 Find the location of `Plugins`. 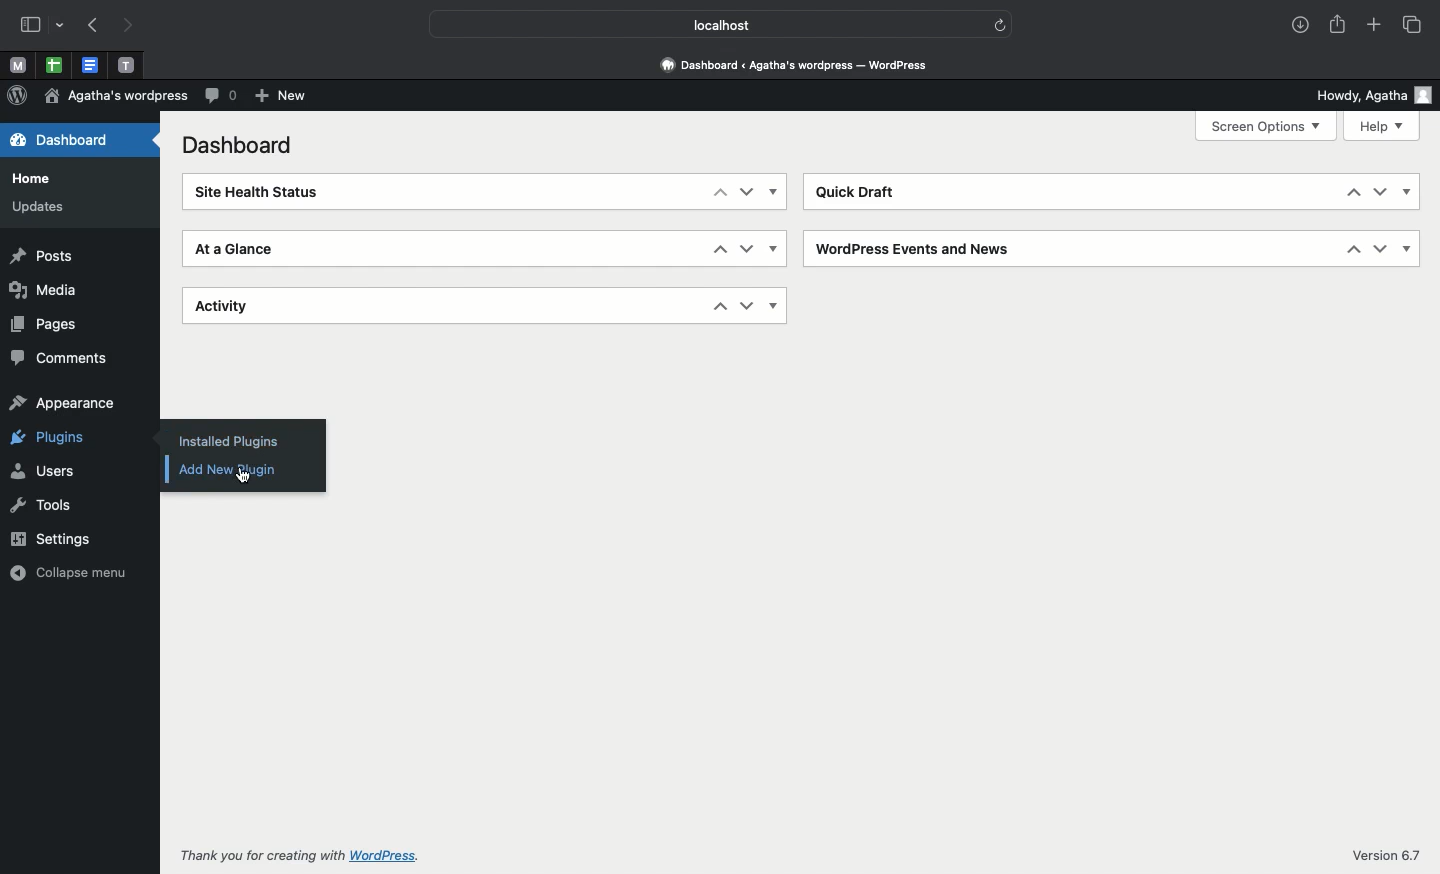

Plugins is located at coordinates (52, 438).